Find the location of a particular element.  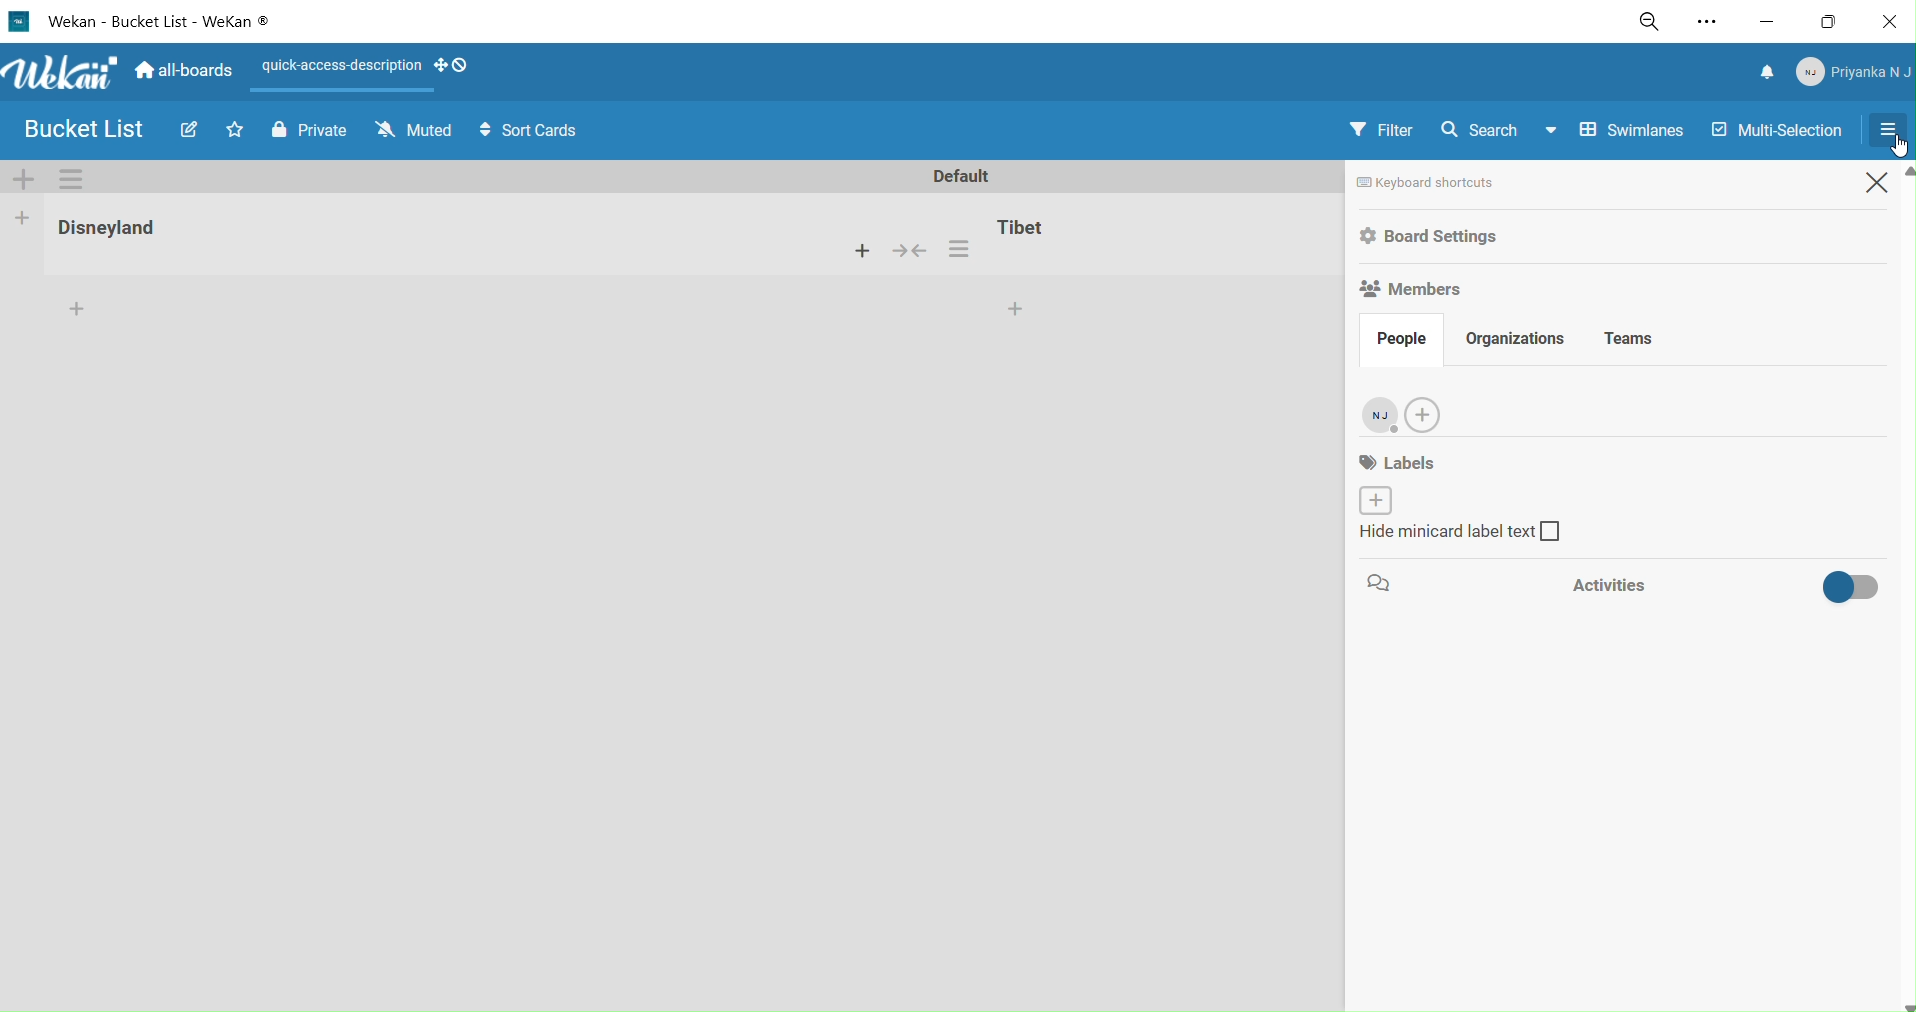

sort cards is located at coordinates (519, 131).